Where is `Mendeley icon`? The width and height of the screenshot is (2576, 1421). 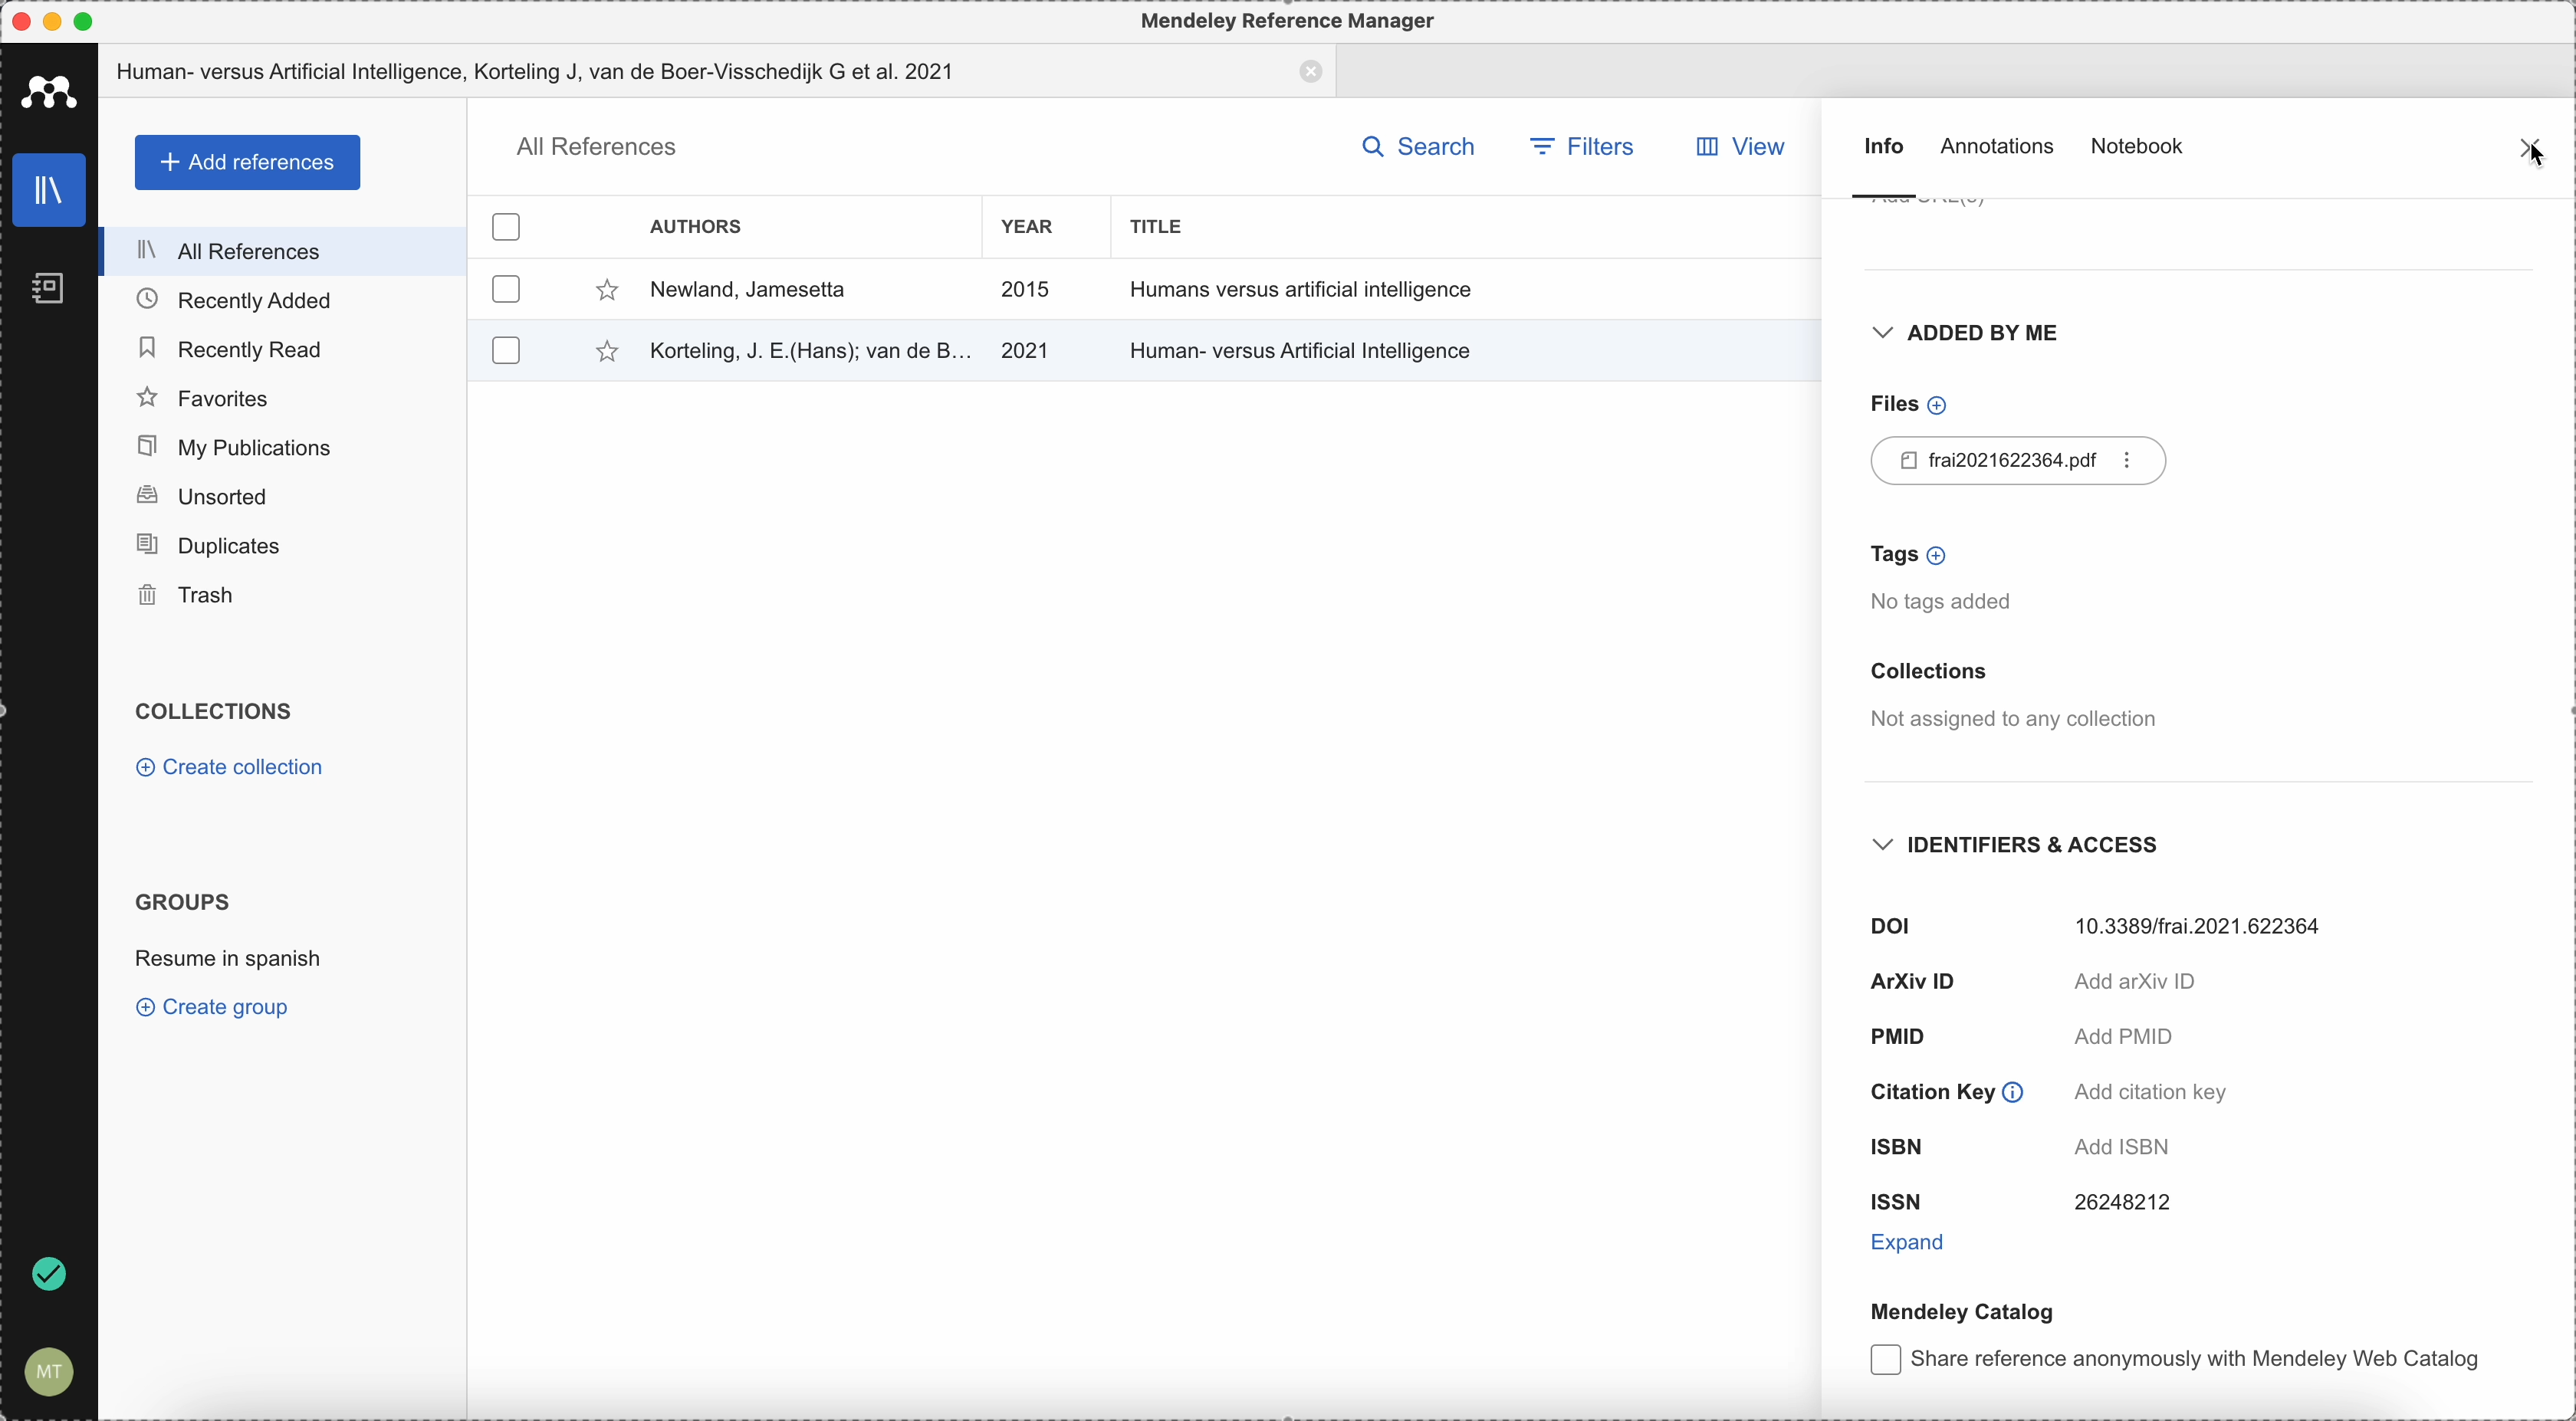
Mendeley icon is located at coordinates (48, 91).